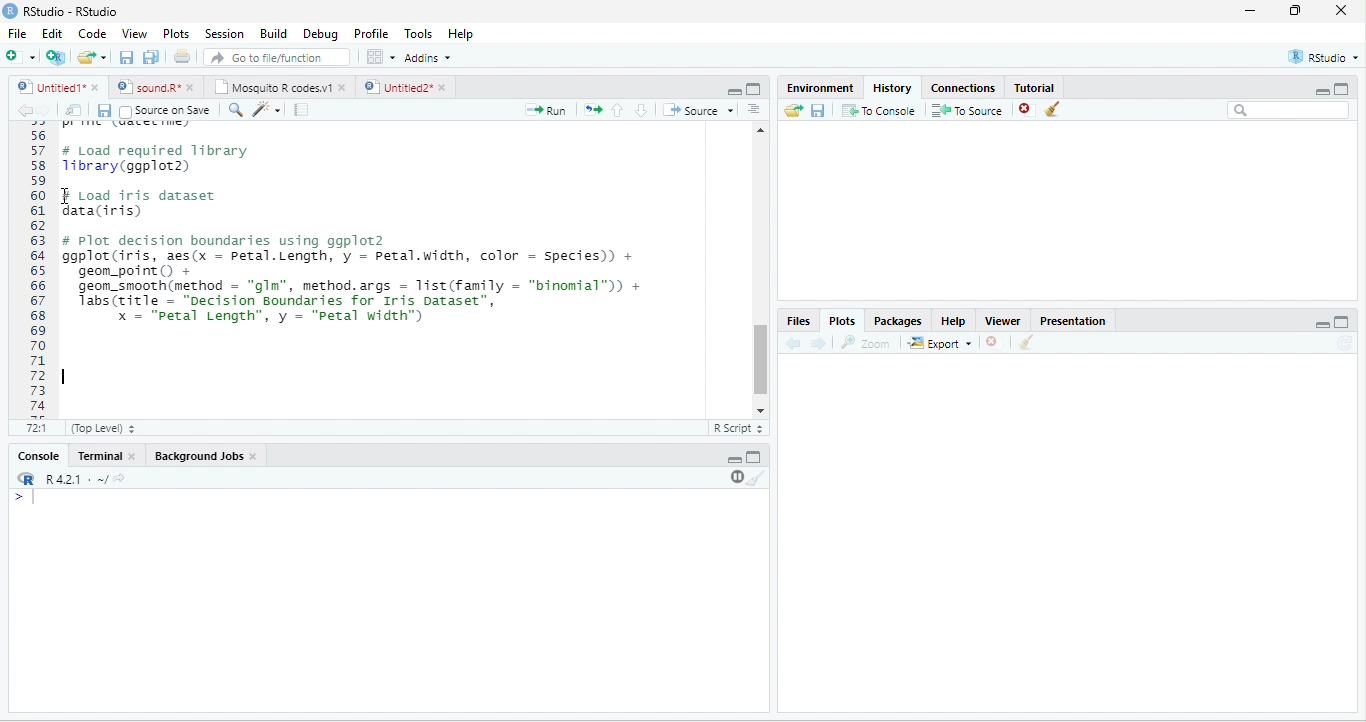 The width and height of the screenshot is (1366, 722). Describe the element at coordinates (1341, 10) in the screenshot. I see `close` at that location.